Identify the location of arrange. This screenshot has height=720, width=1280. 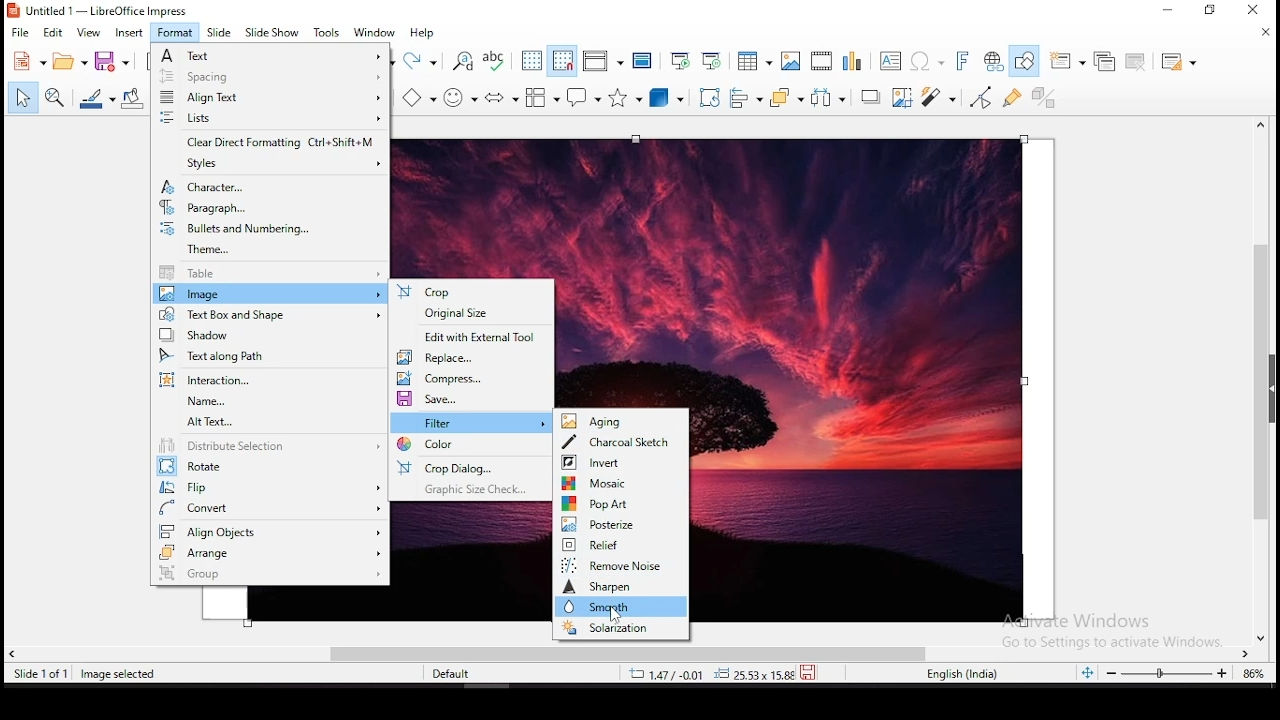
(270, 553).